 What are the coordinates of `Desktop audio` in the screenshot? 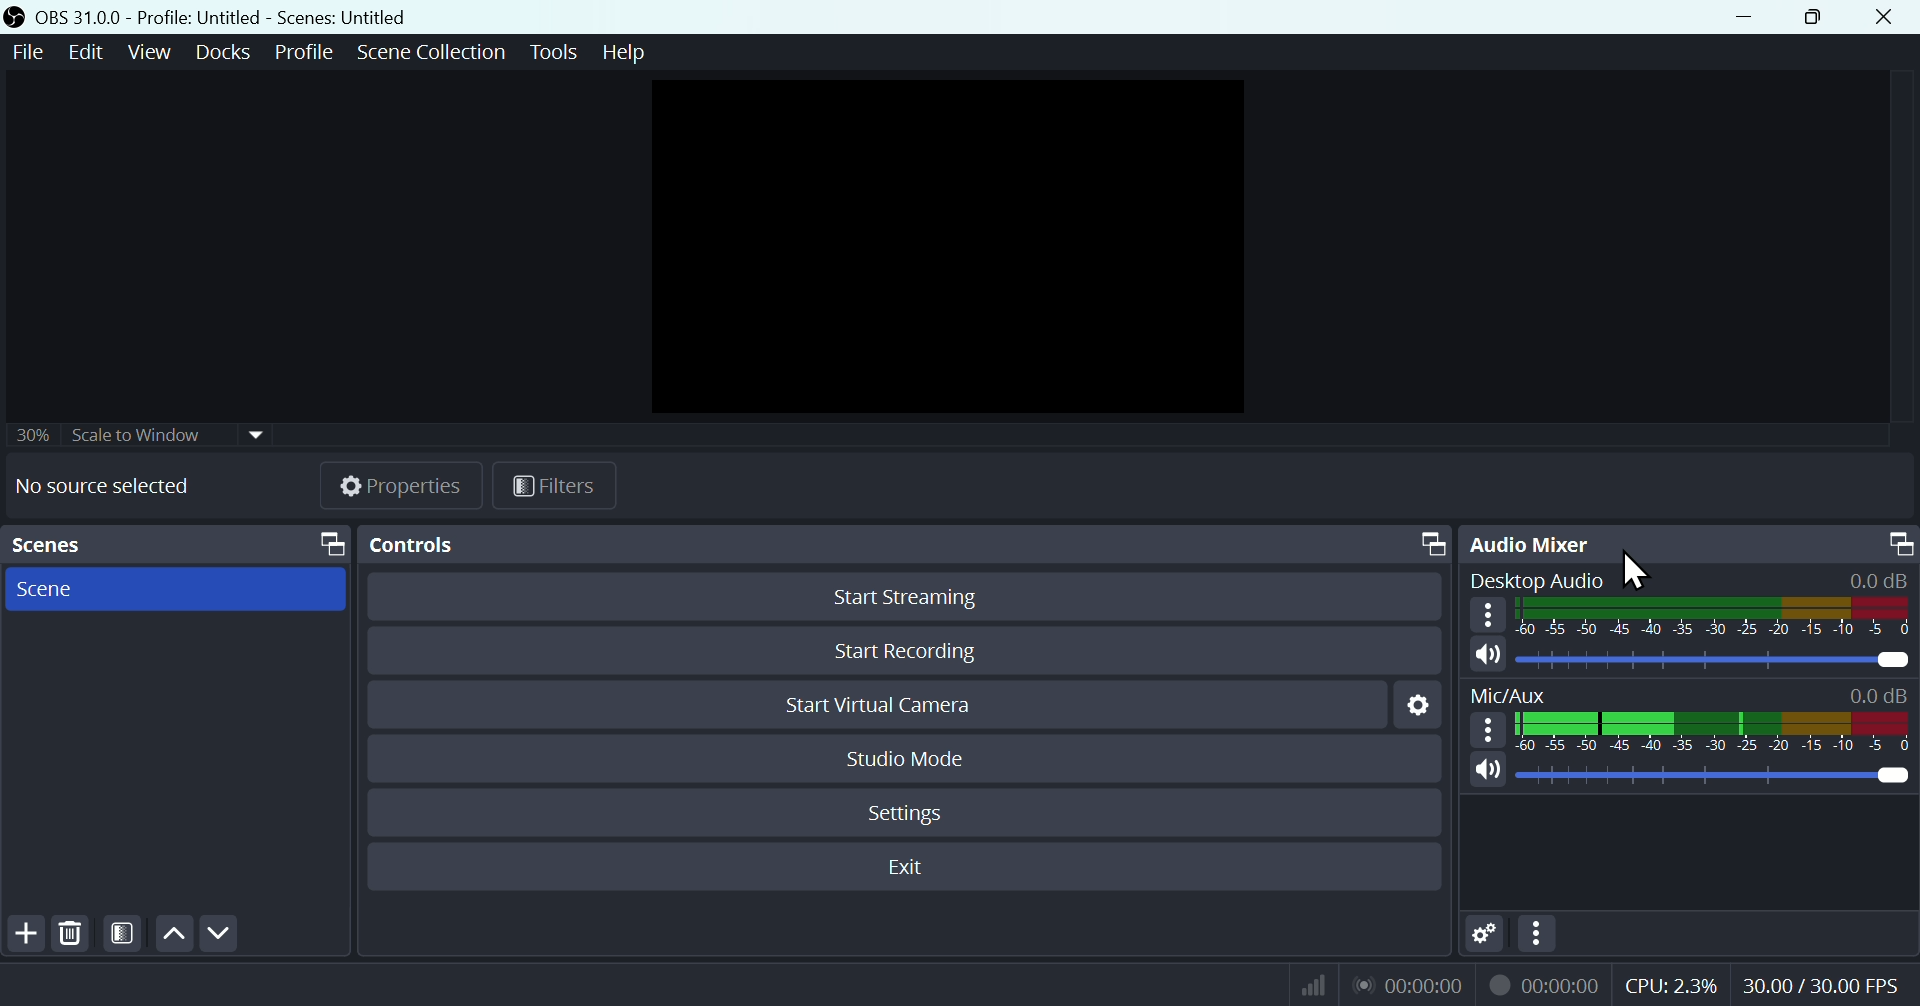 It's located at (1541, 582).